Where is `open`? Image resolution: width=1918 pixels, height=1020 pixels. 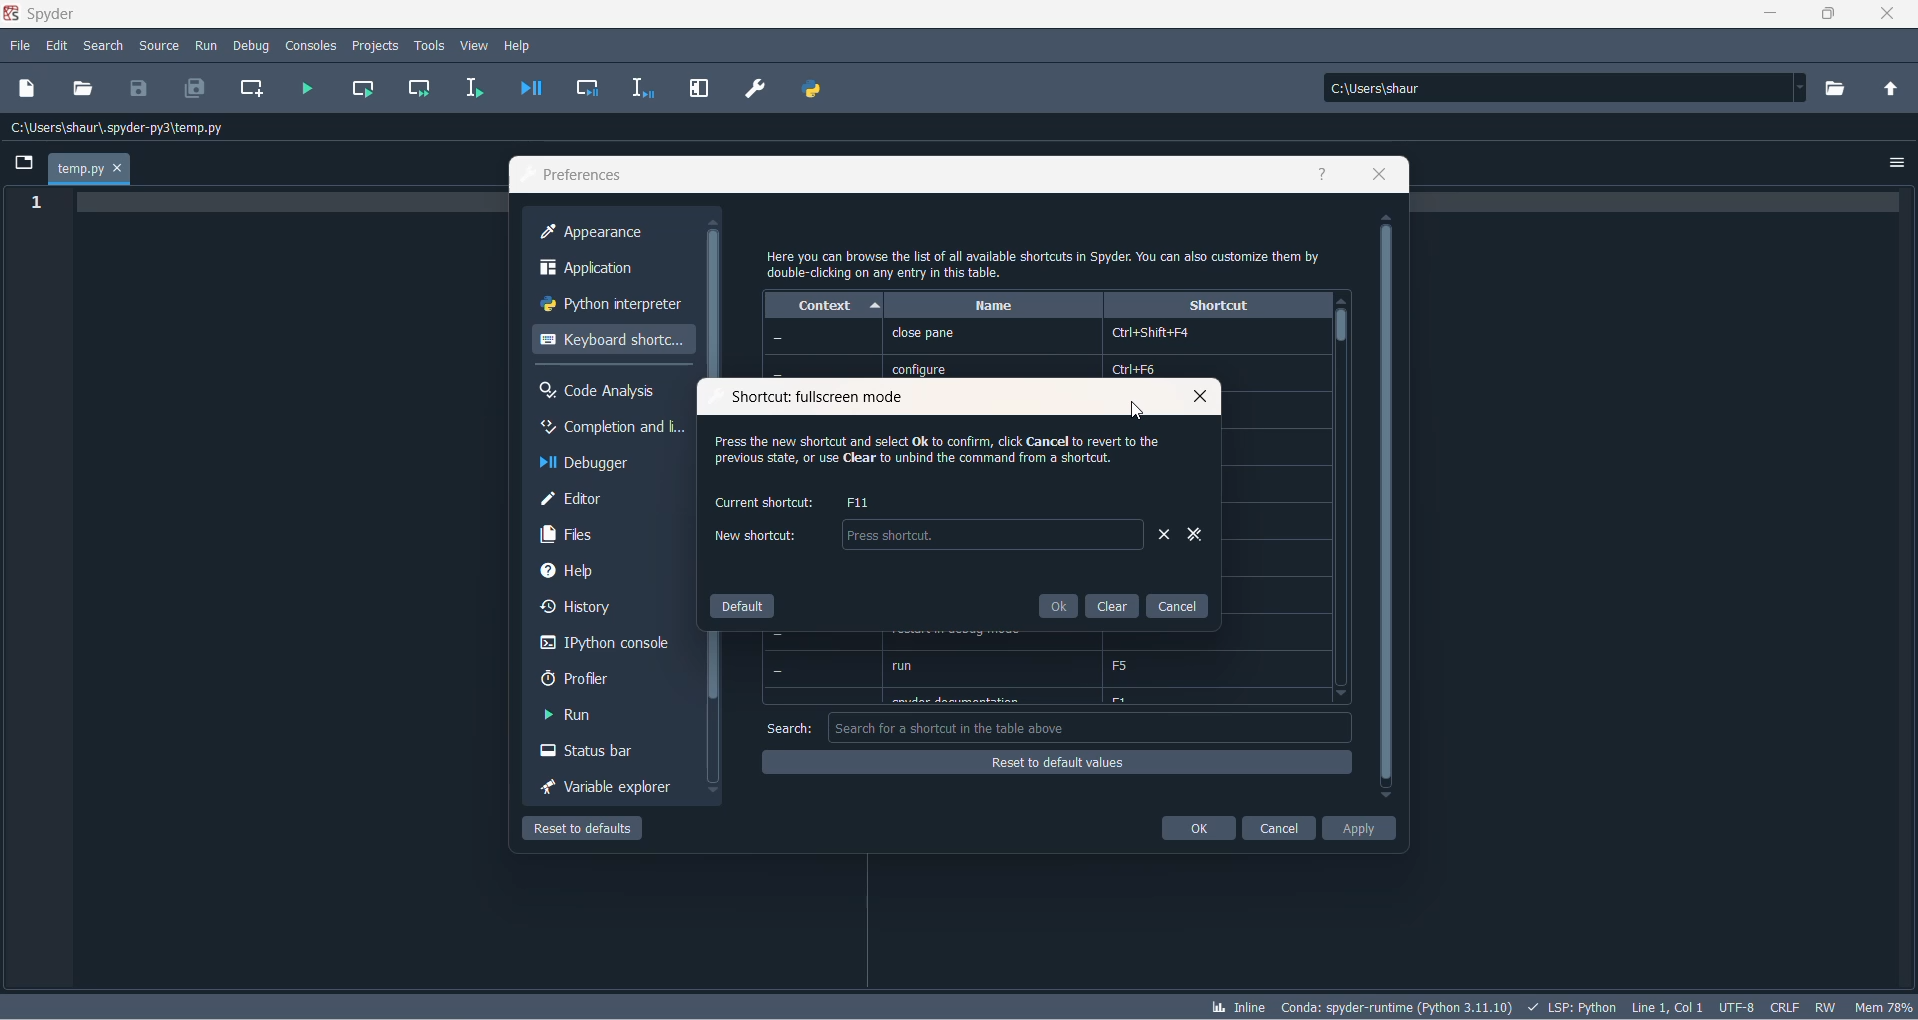 open is located at coordinates (83, 87).